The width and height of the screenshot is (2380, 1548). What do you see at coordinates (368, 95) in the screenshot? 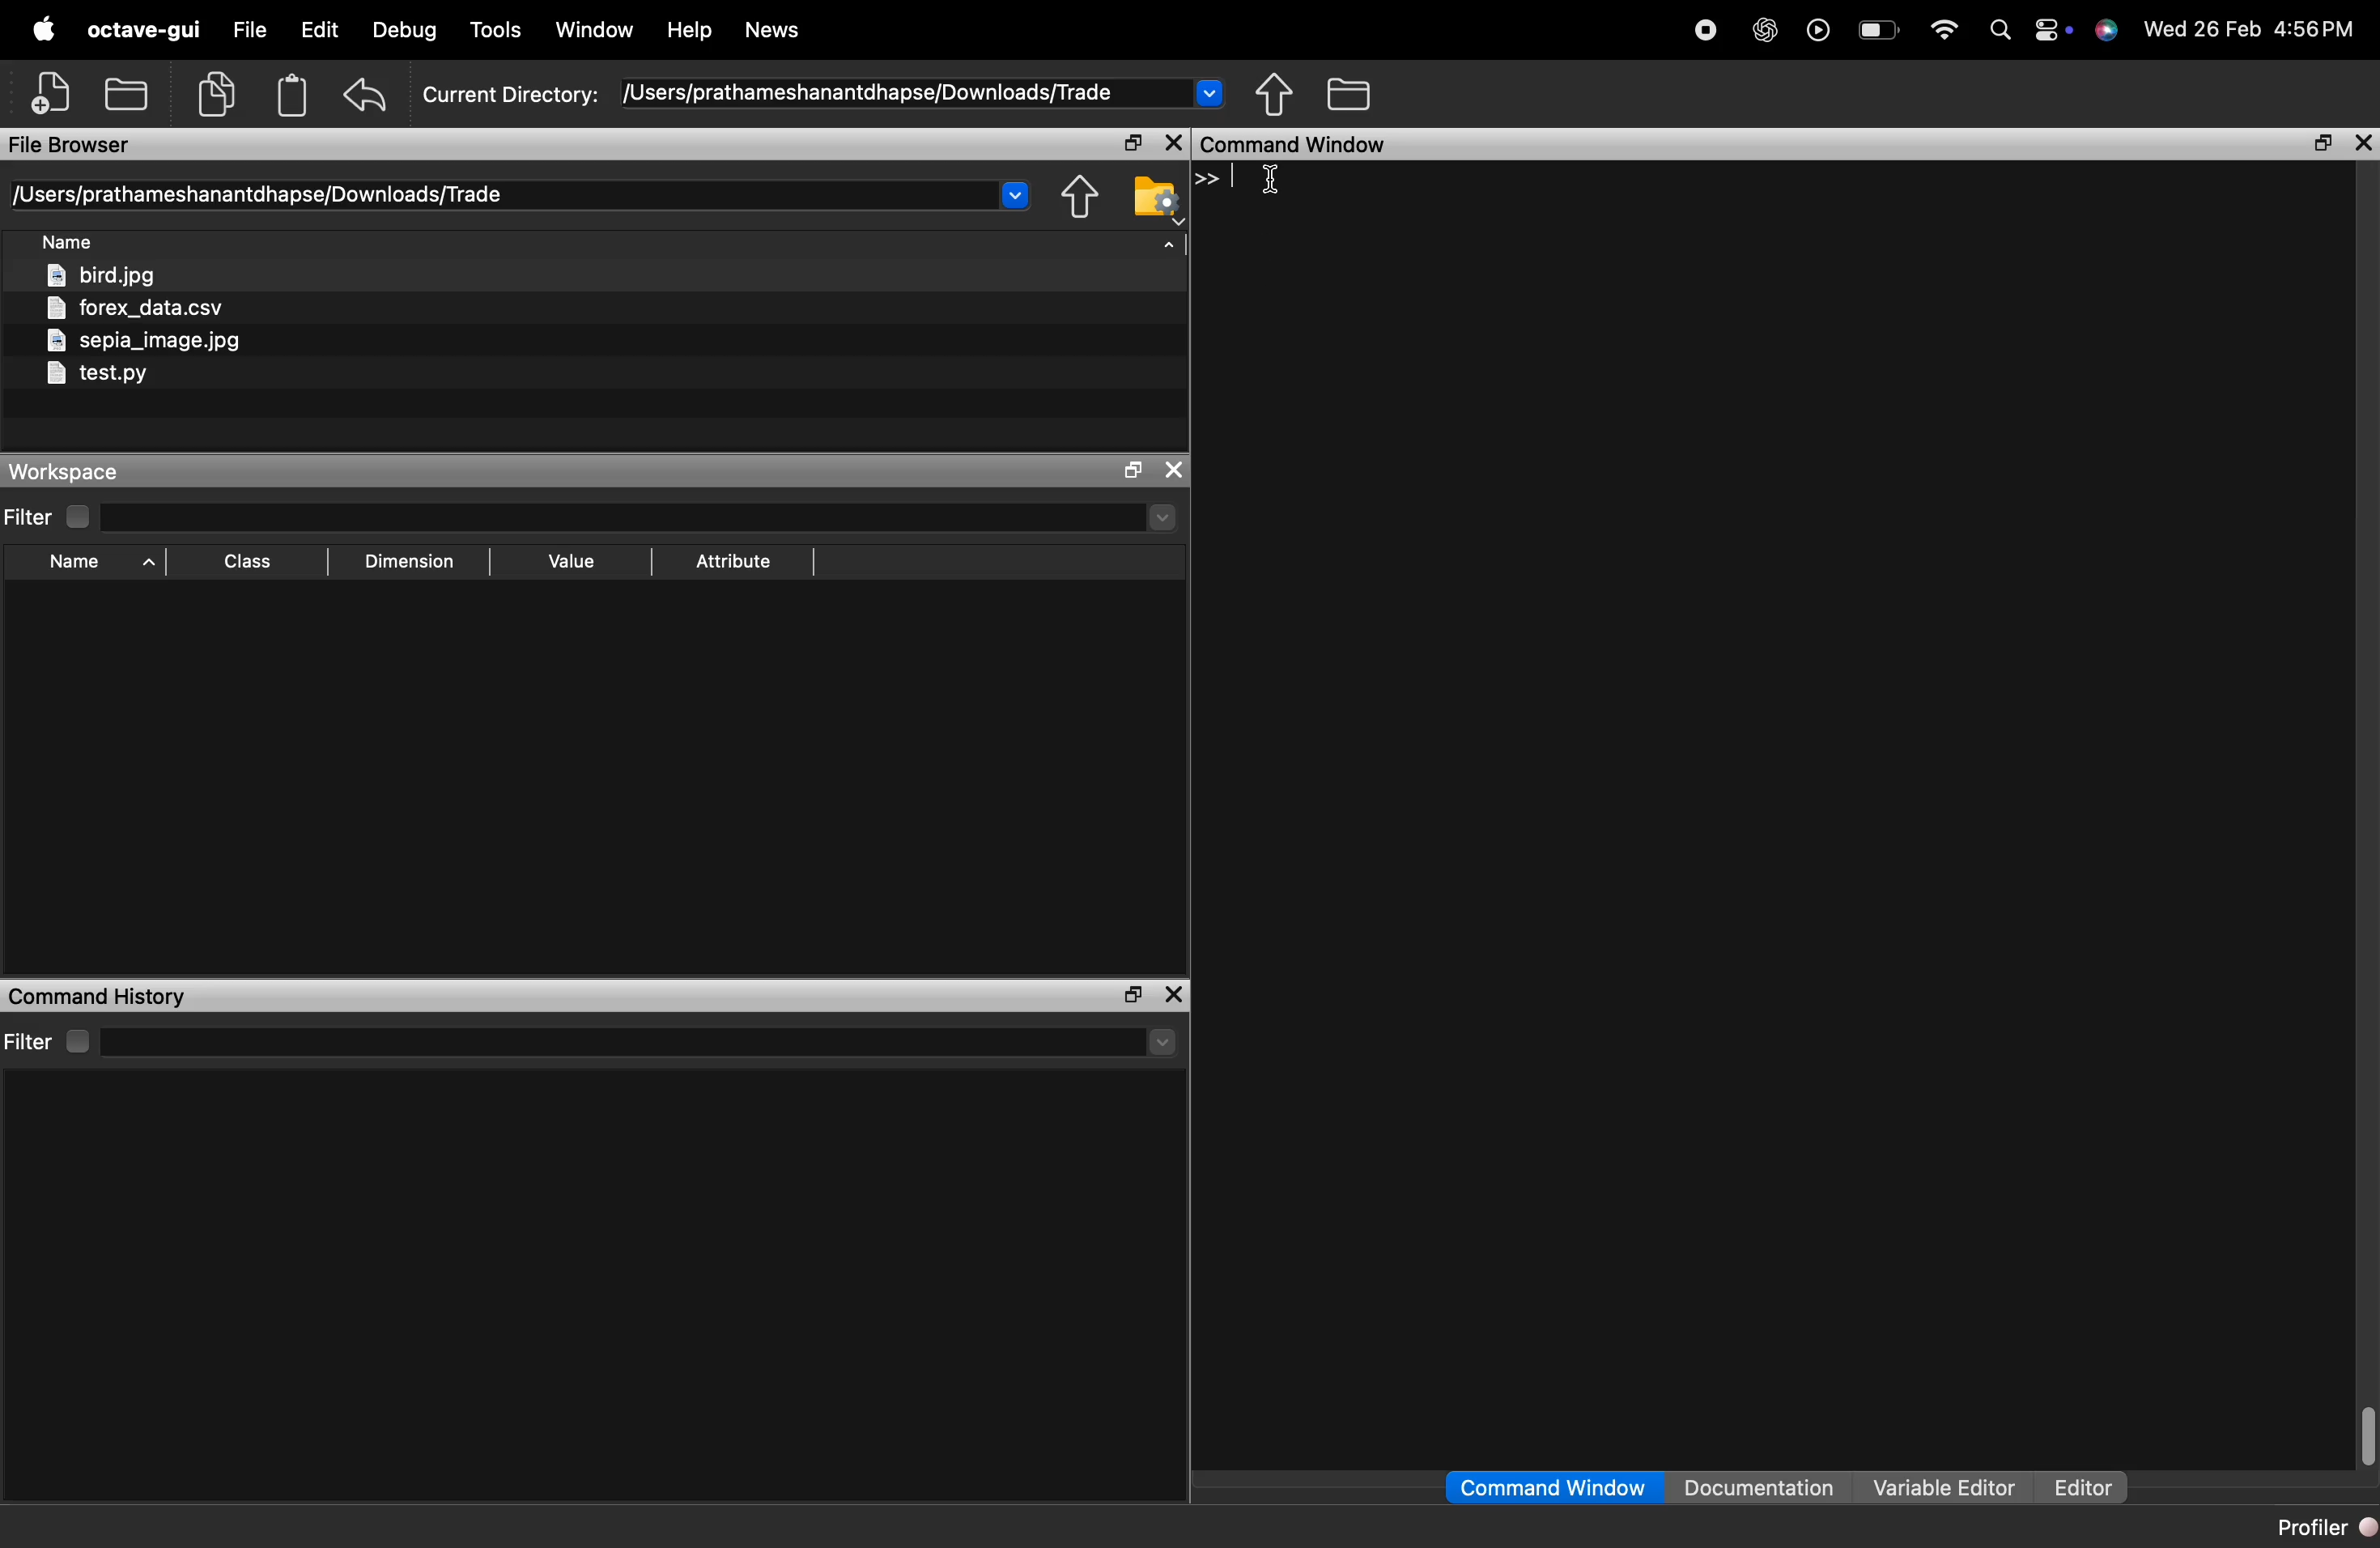
I see `undo` at bounding box center [368, 95].